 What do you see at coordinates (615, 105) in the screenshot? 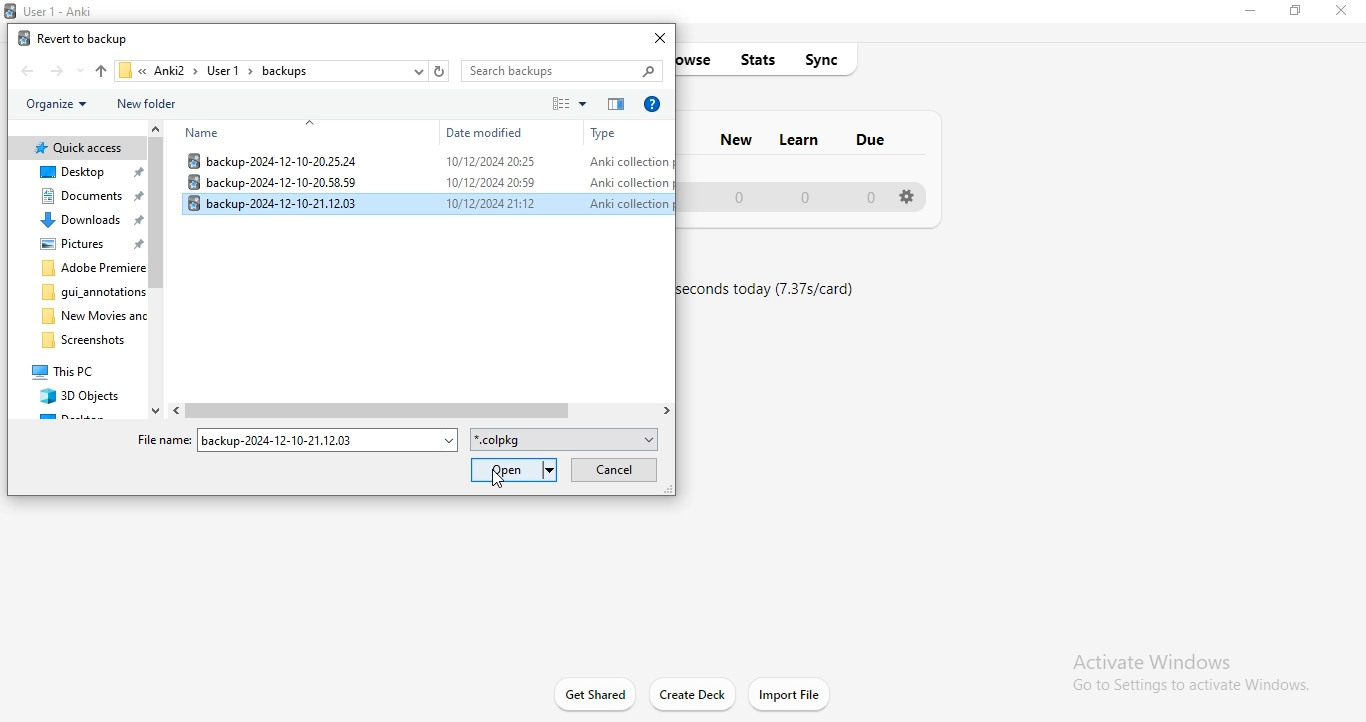
I see `order` at bounding box center [615, 105].